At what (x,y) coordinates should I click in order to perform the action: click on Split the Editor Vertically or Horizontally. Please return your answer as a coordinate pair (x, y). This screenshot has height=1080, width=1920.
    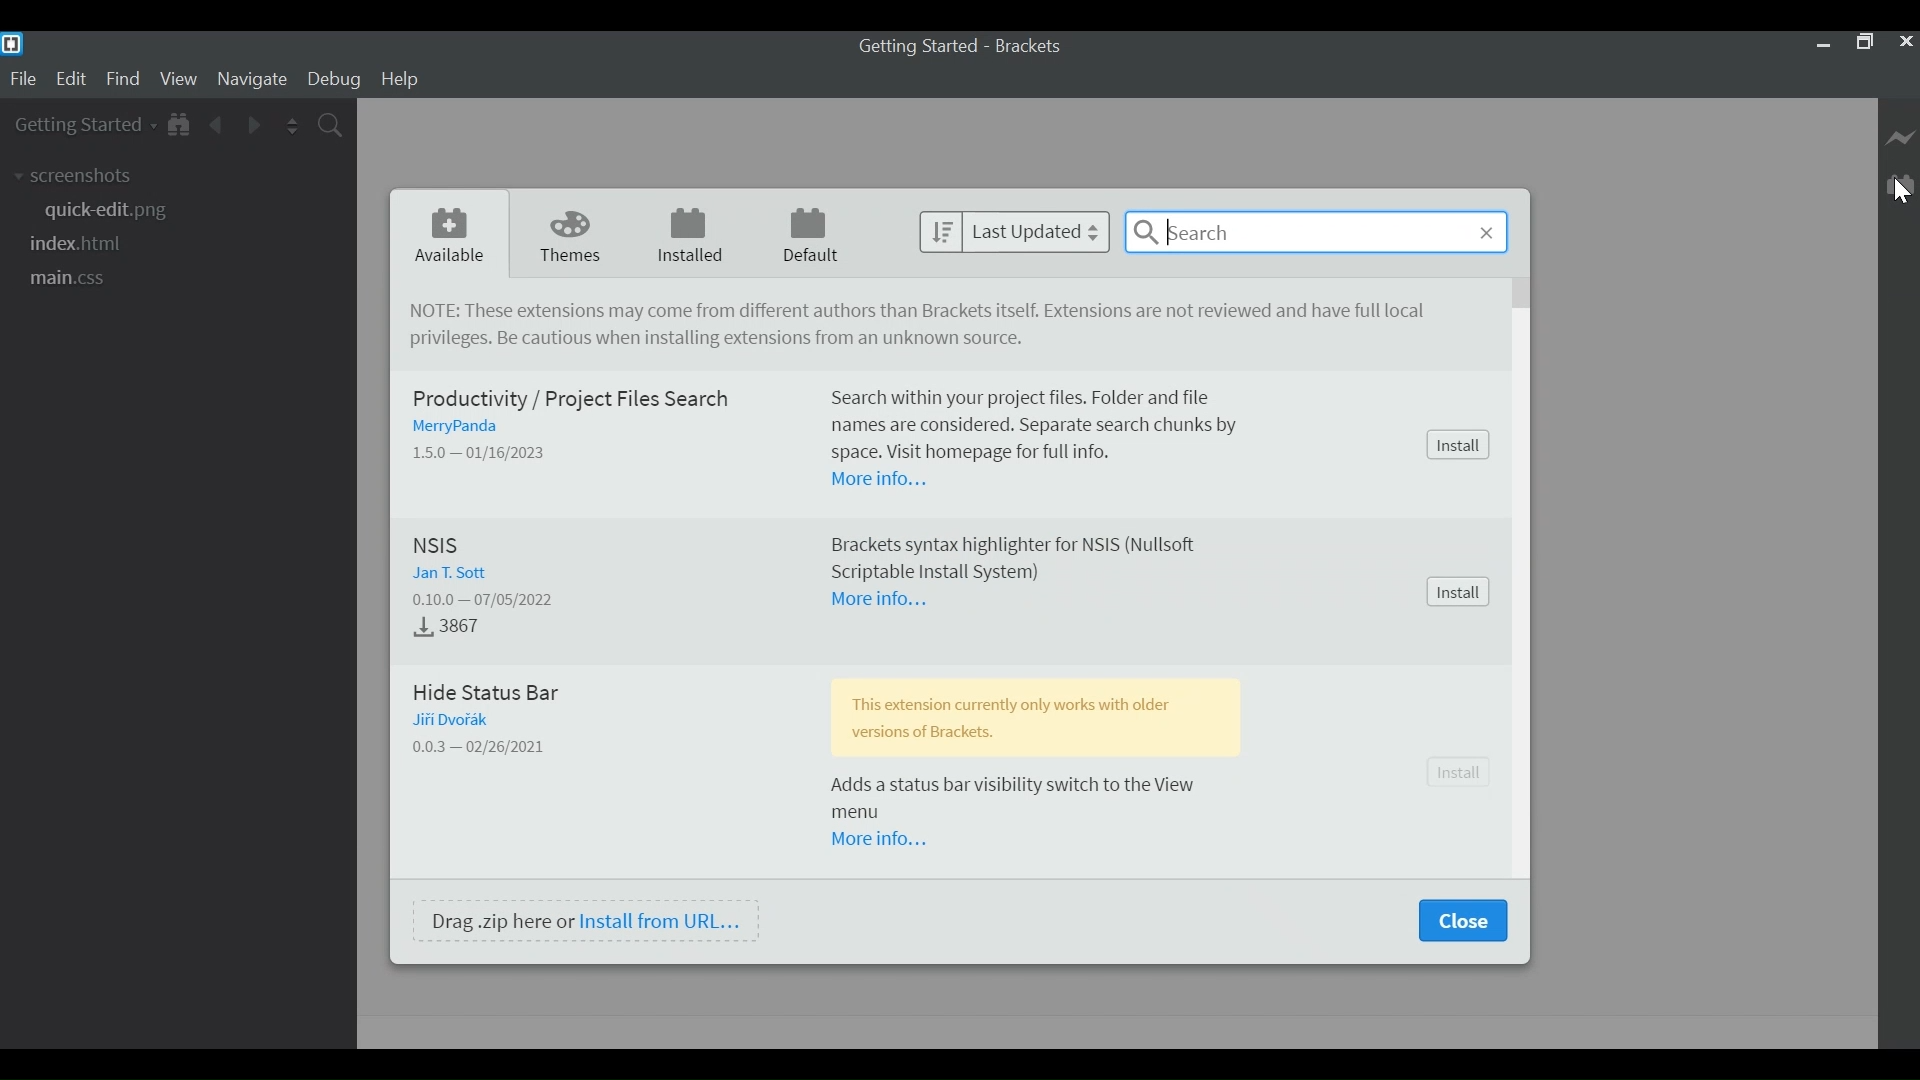
    Looking at the image, I should click on (293, 124).